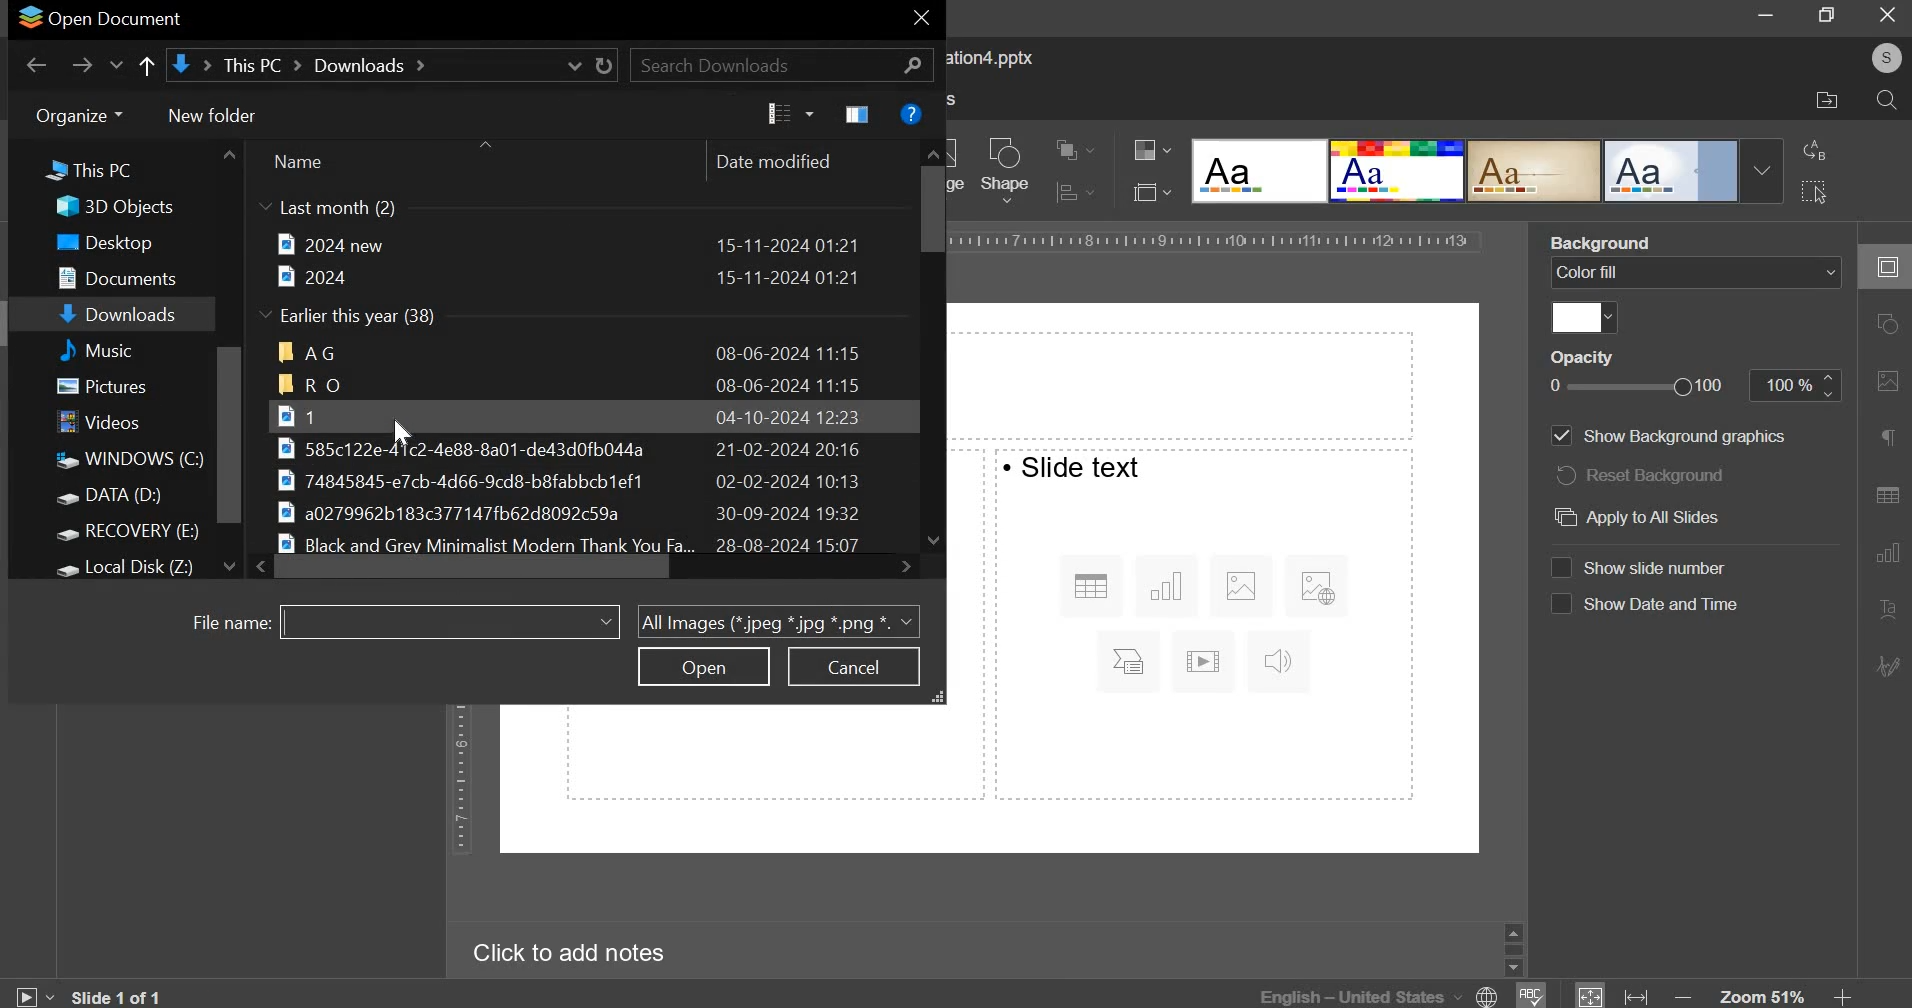 Image resolution: width=1912 pixels, height=1008 pixels. Describe the element at coordinates (1533, 995) in the screenshot. I see `spell check` at that location.